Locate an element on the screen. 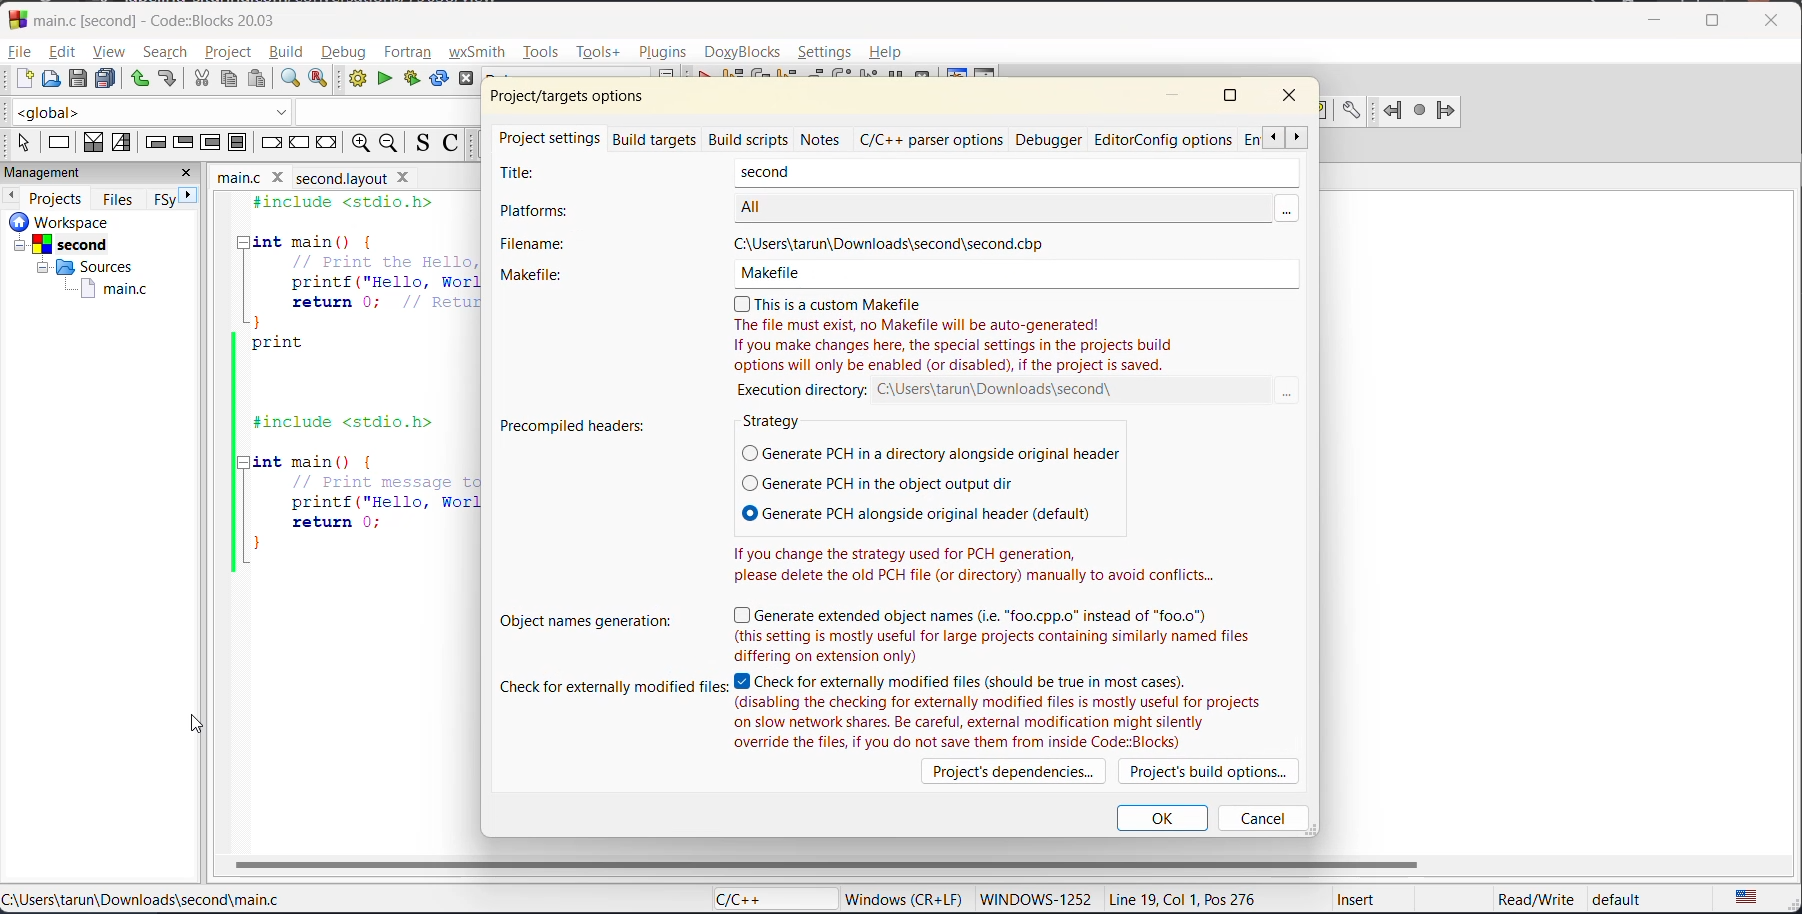 This screenshot has width=1802, height=914. platforms is located at coordinates (898, 208).